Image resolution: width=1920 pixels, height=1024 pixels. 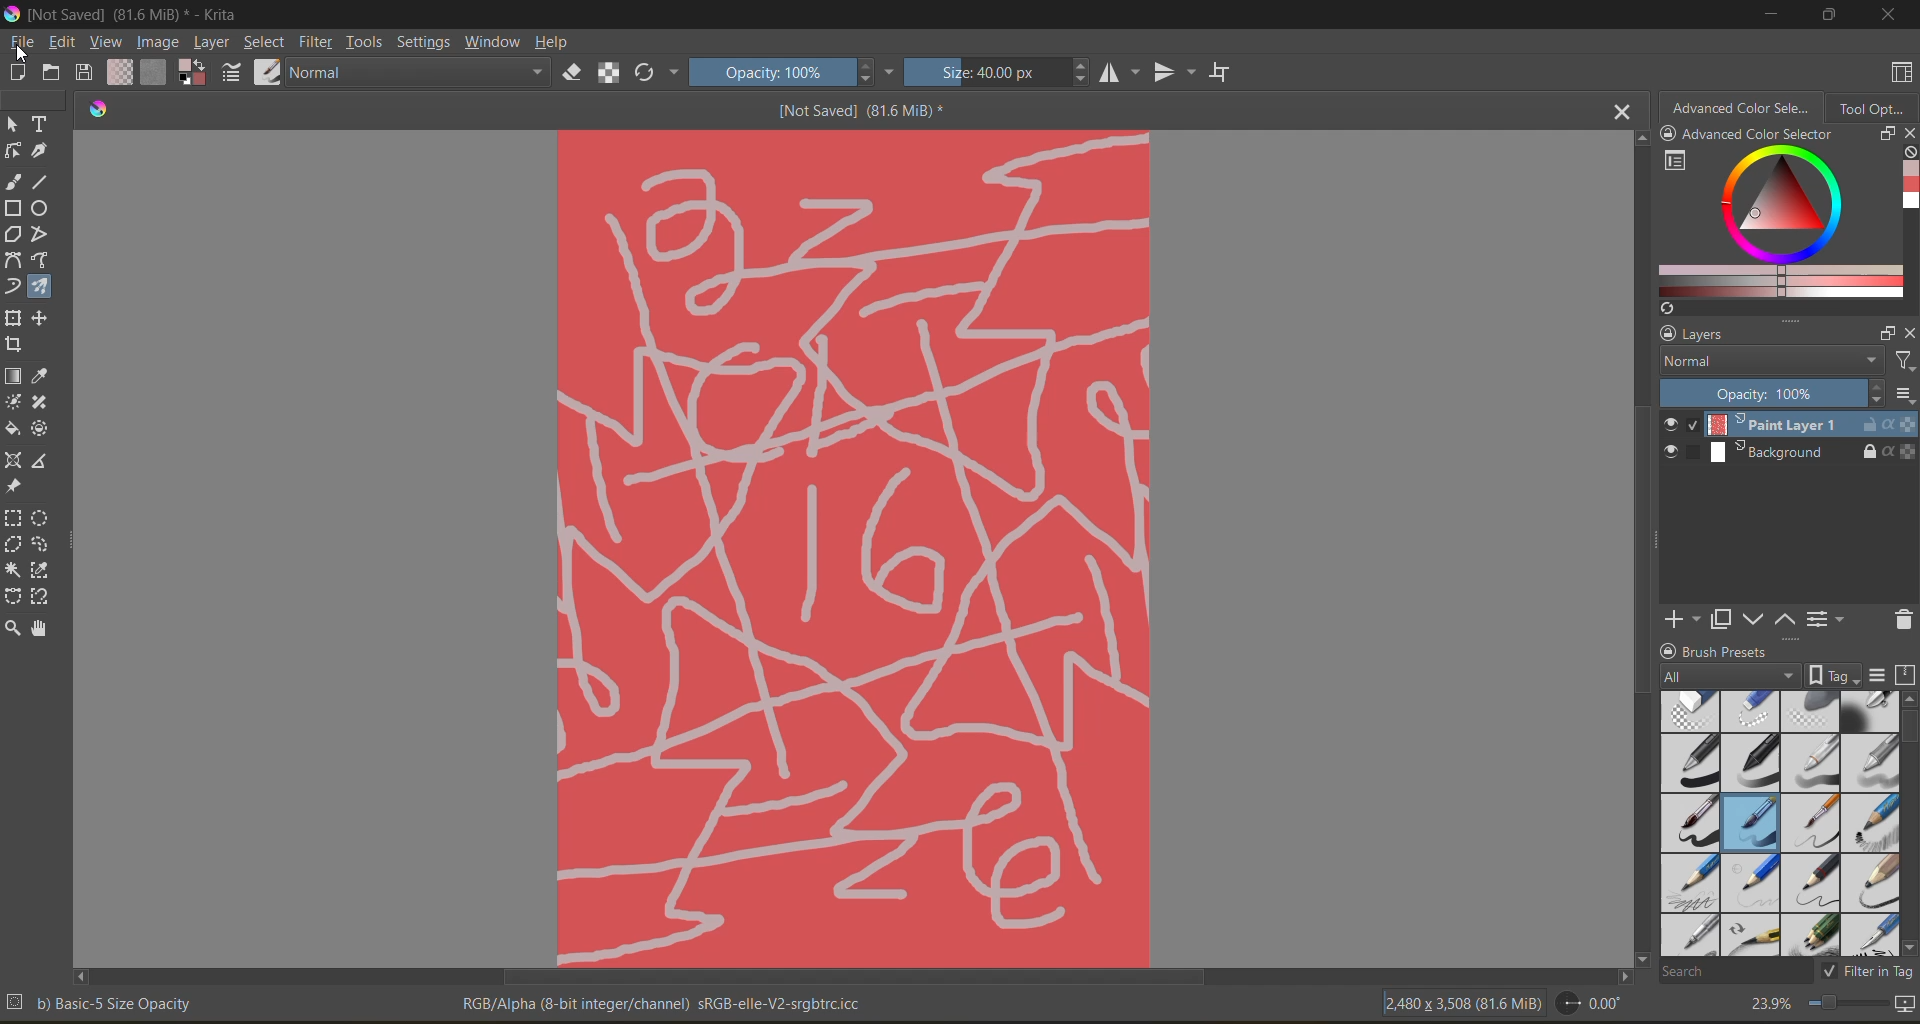 I want to click on help, so click(x=552, y=44).